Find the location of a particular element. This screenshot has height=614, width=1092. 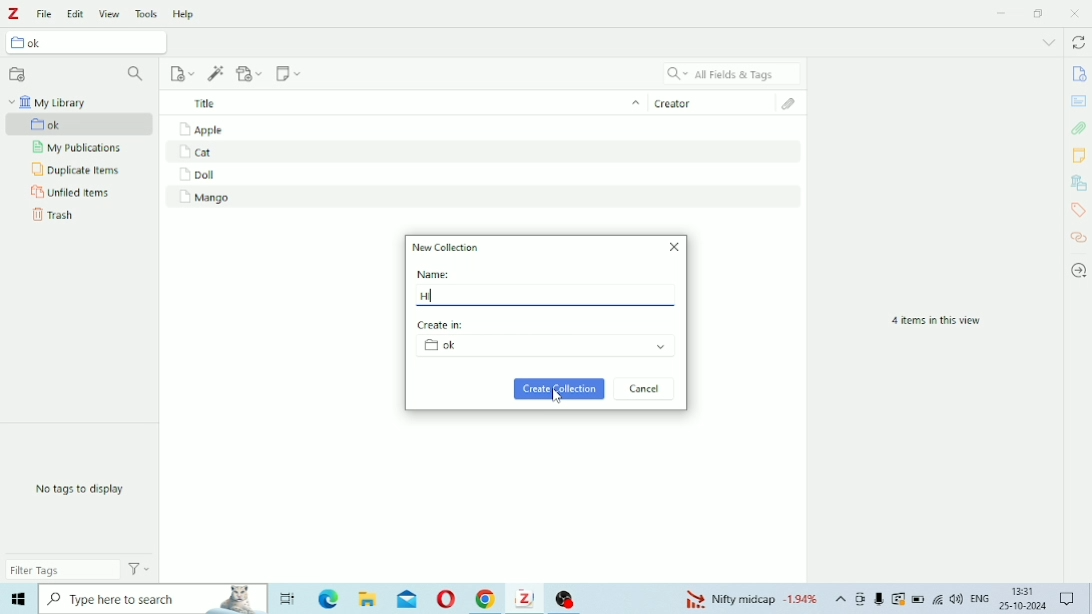

25-10-2024 is located at coordinates (1023, 606).